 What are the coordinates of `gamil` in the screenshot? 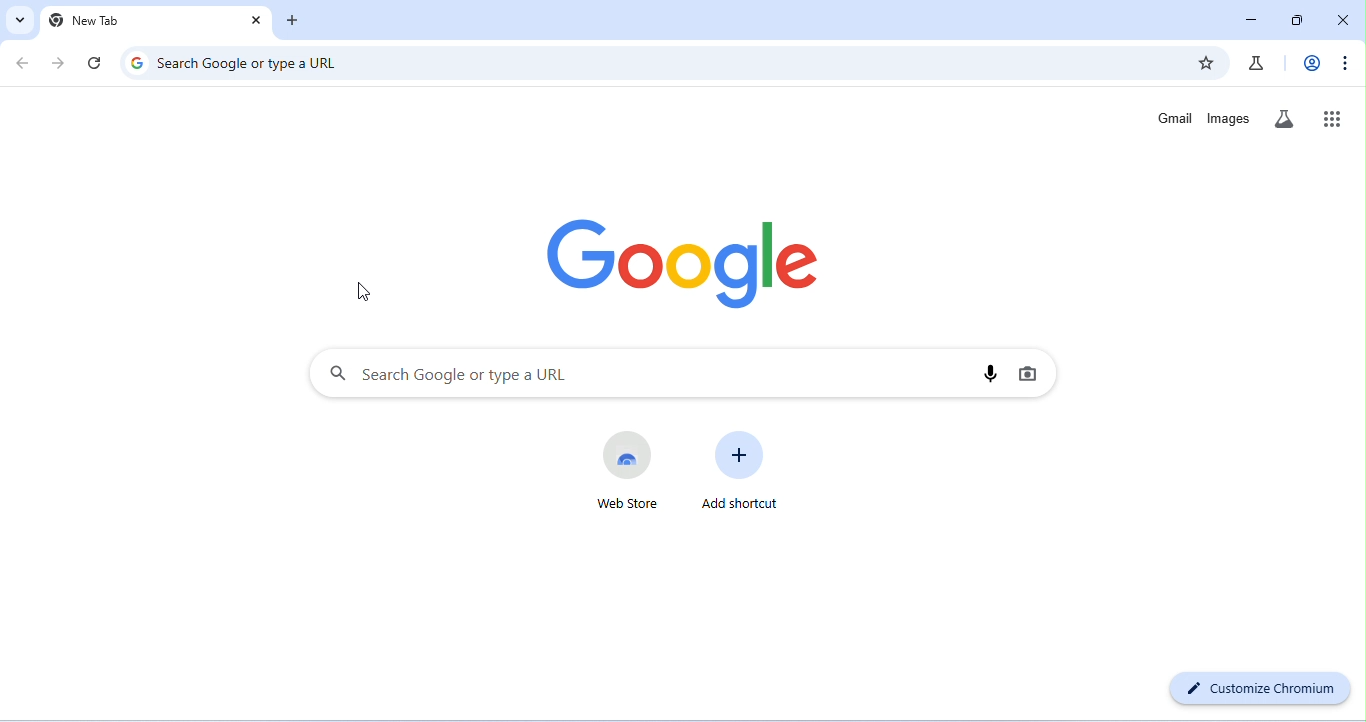 It's located at (1174, 116).